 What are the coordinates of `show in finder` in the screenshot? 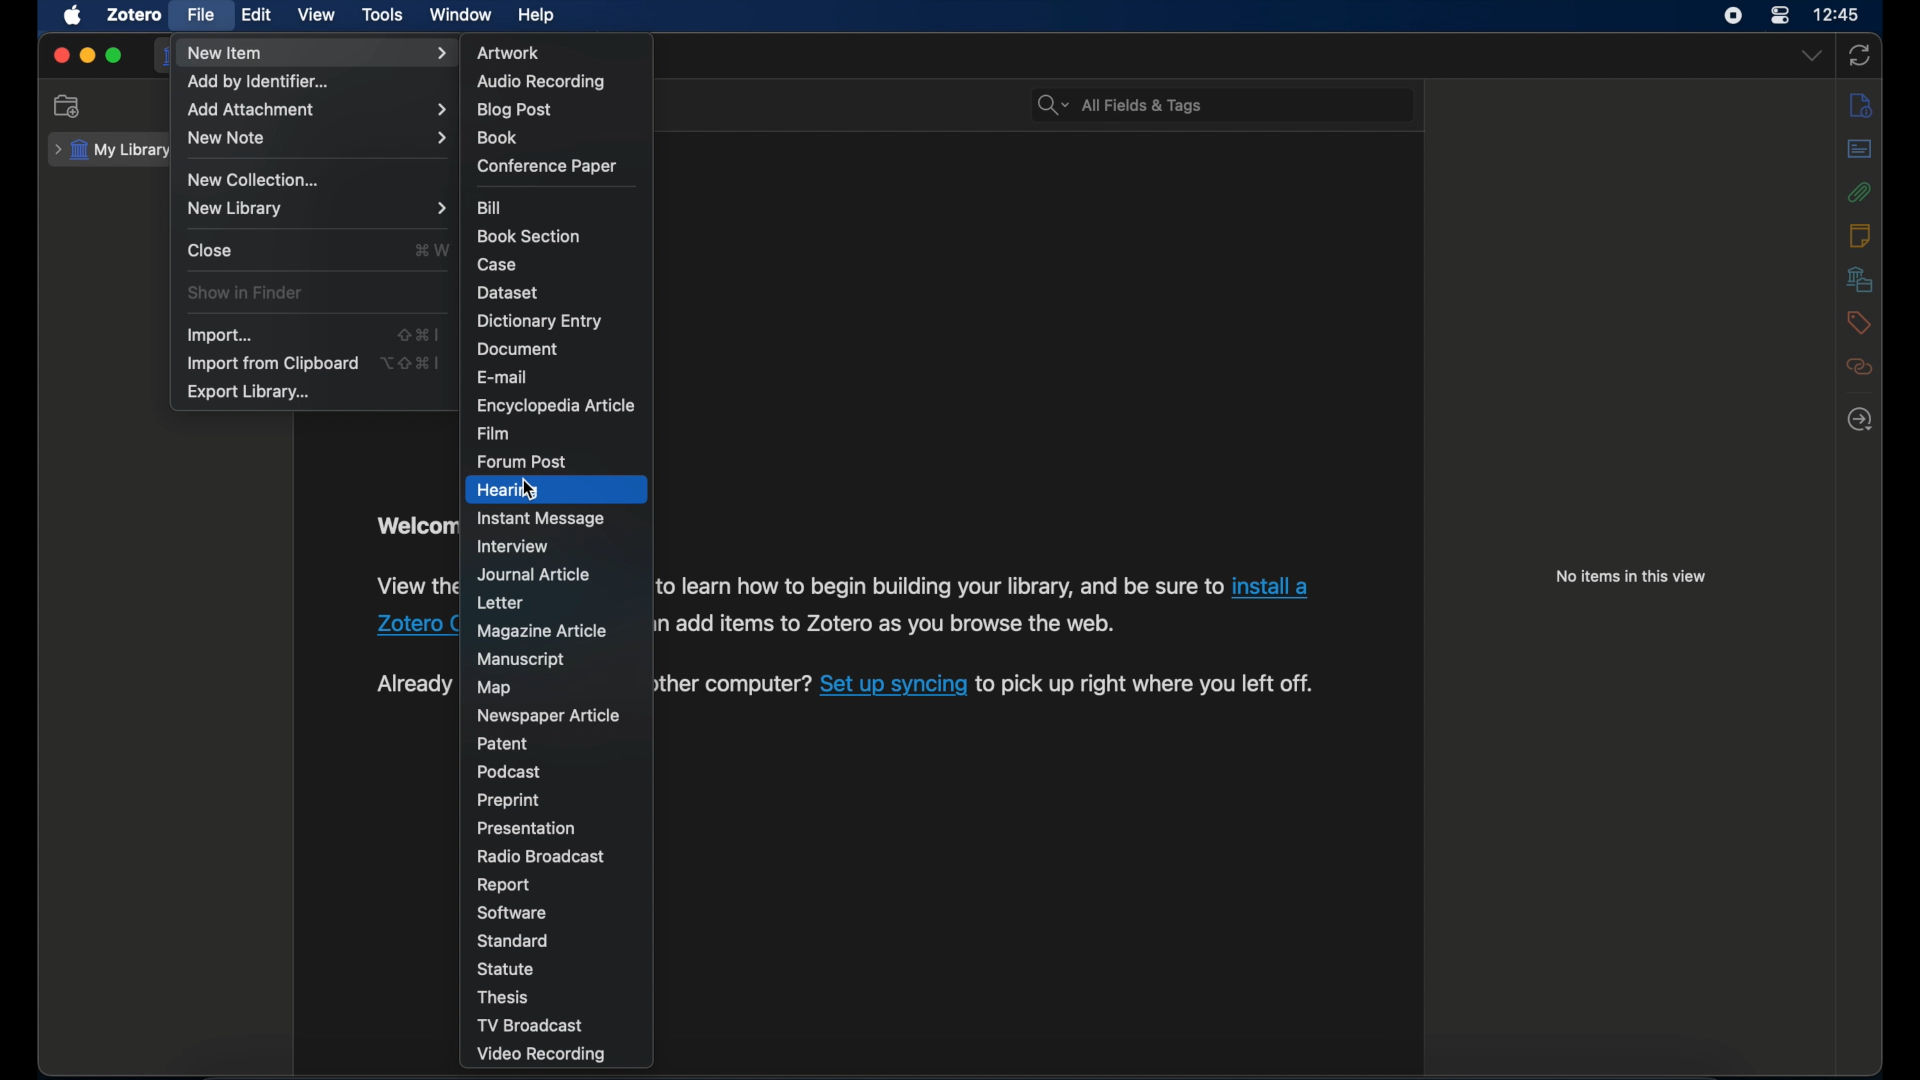 It's located at (246, 291).